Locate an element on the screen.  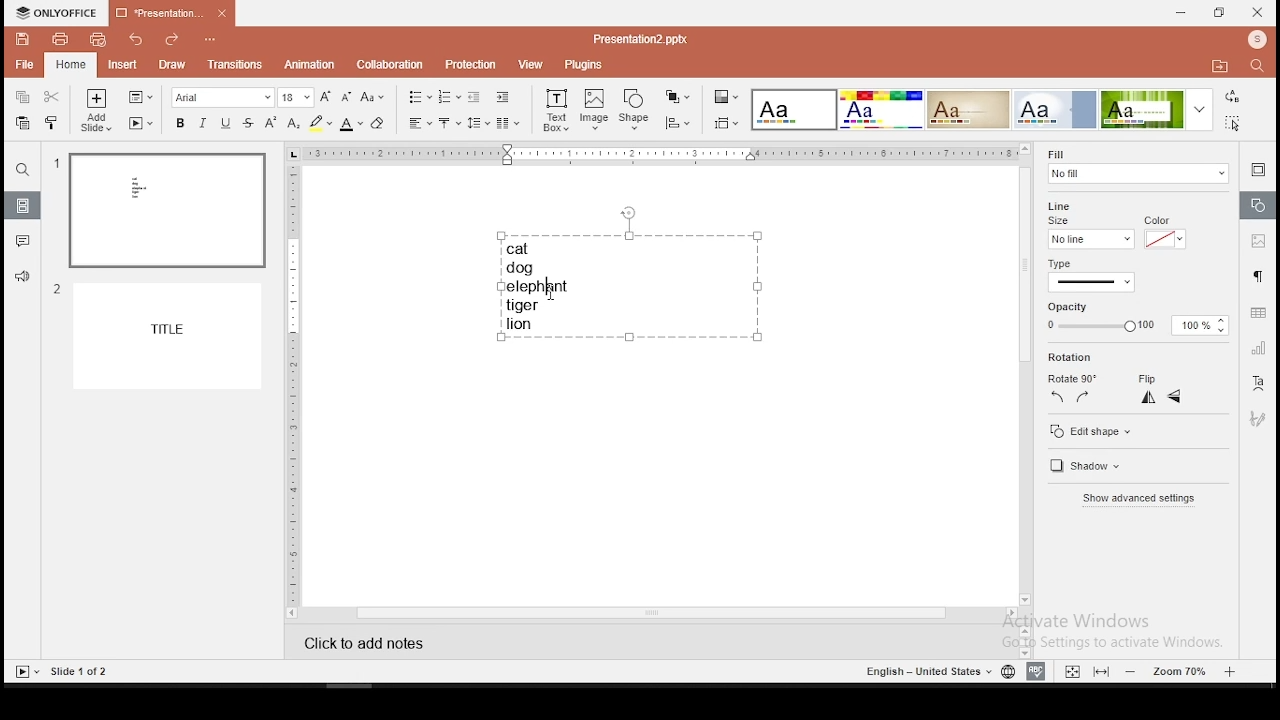
collaboration is located at coordinates (389, 63).